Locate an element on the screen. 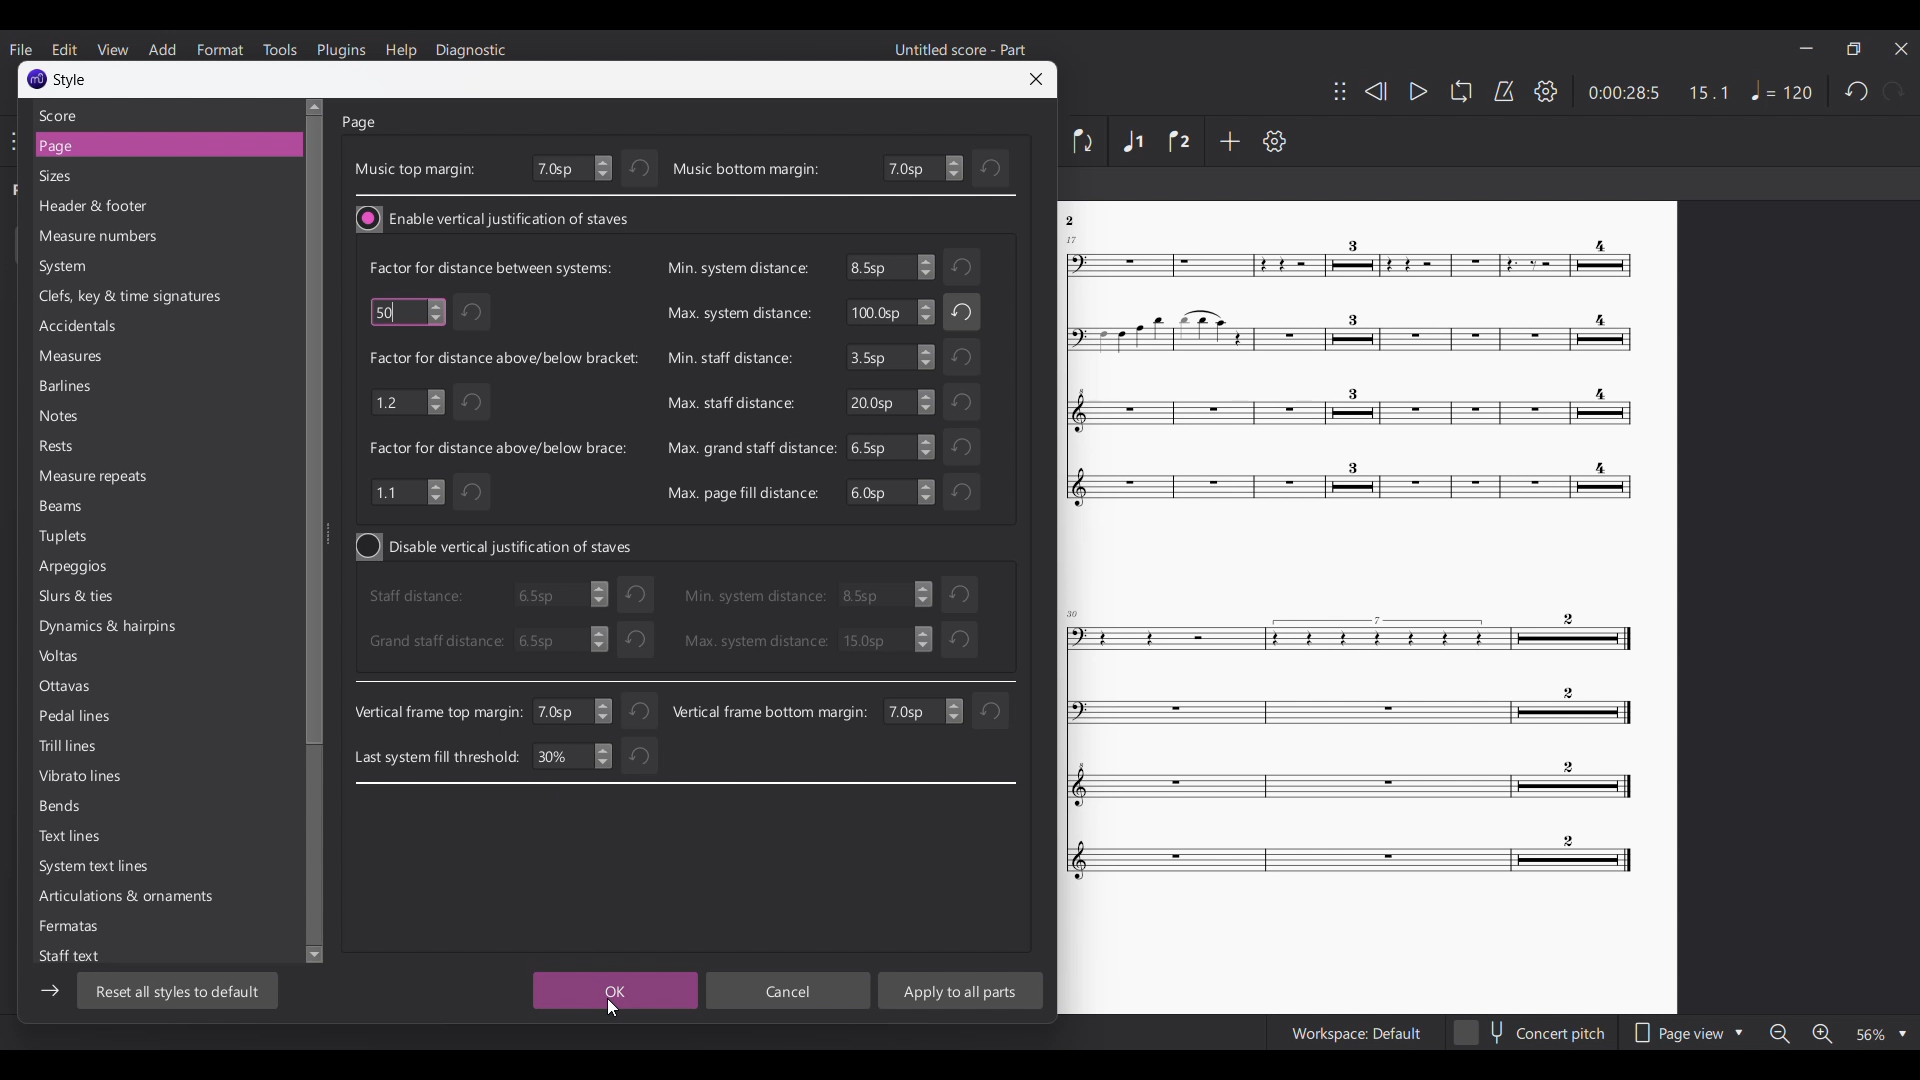 This screenshot has width=1920, height=1080. Page view options is located at coordinates (1687, 1033).